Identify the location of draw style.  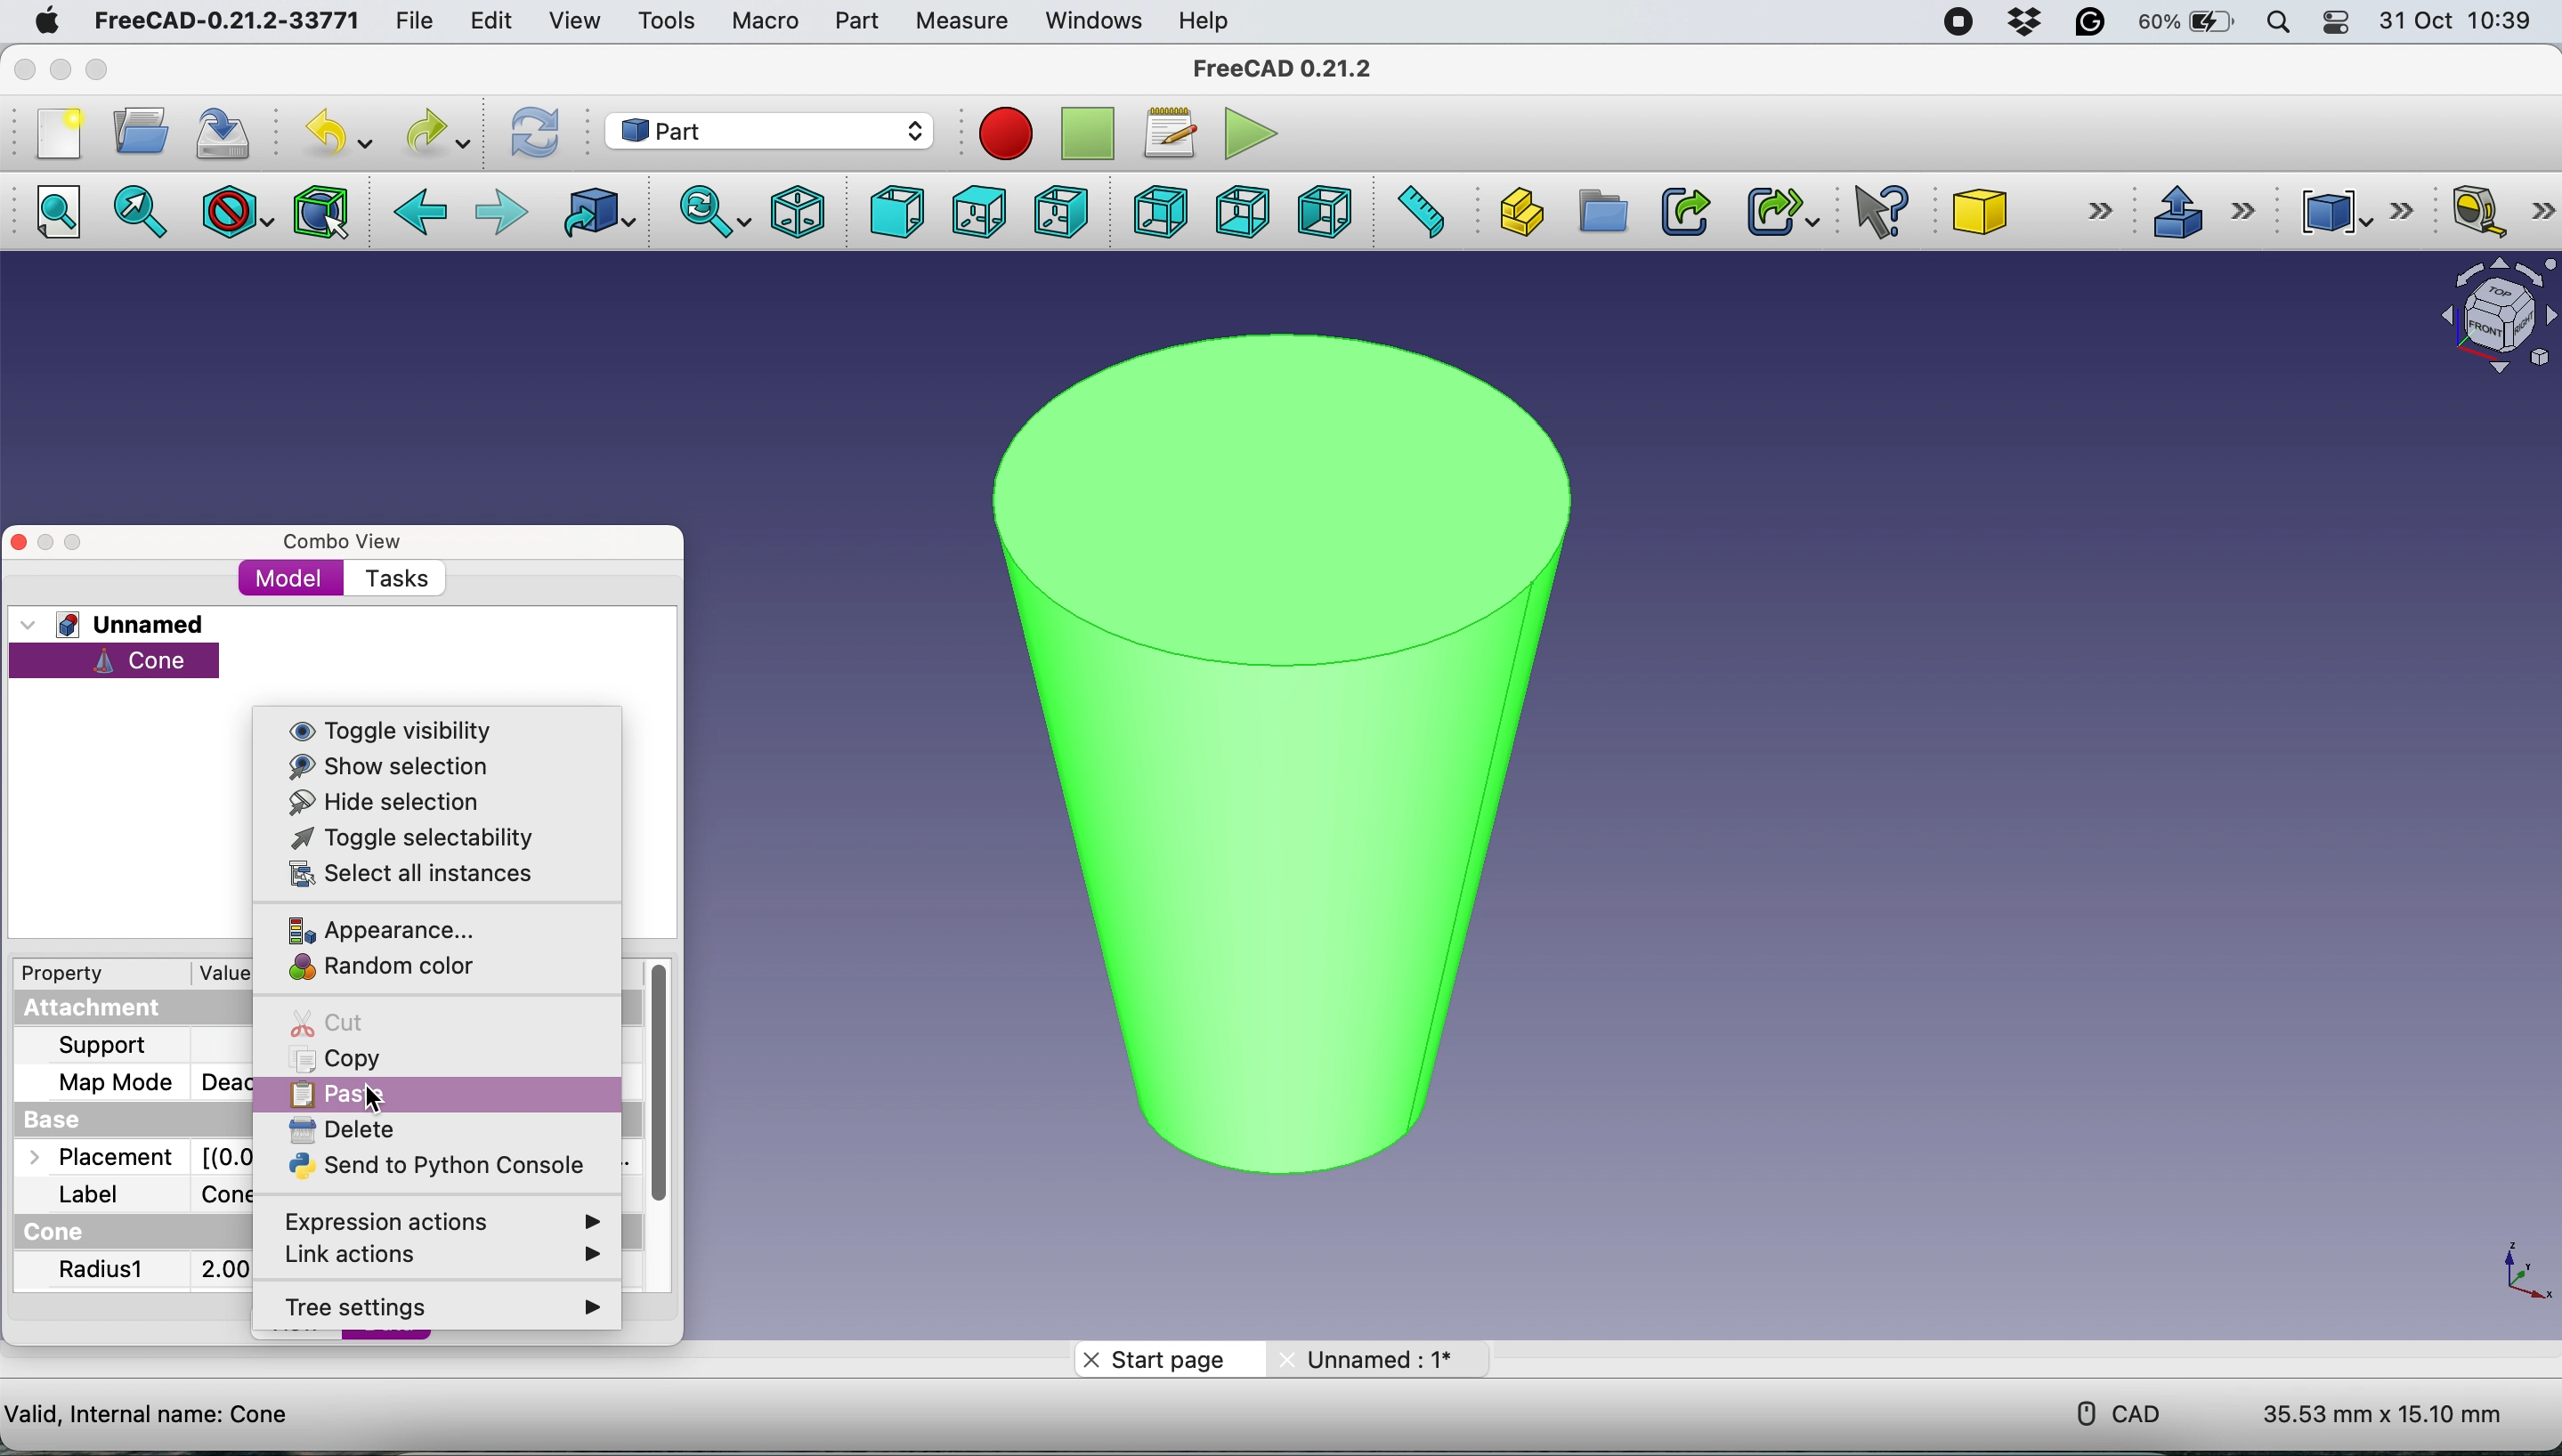
(233, 211).